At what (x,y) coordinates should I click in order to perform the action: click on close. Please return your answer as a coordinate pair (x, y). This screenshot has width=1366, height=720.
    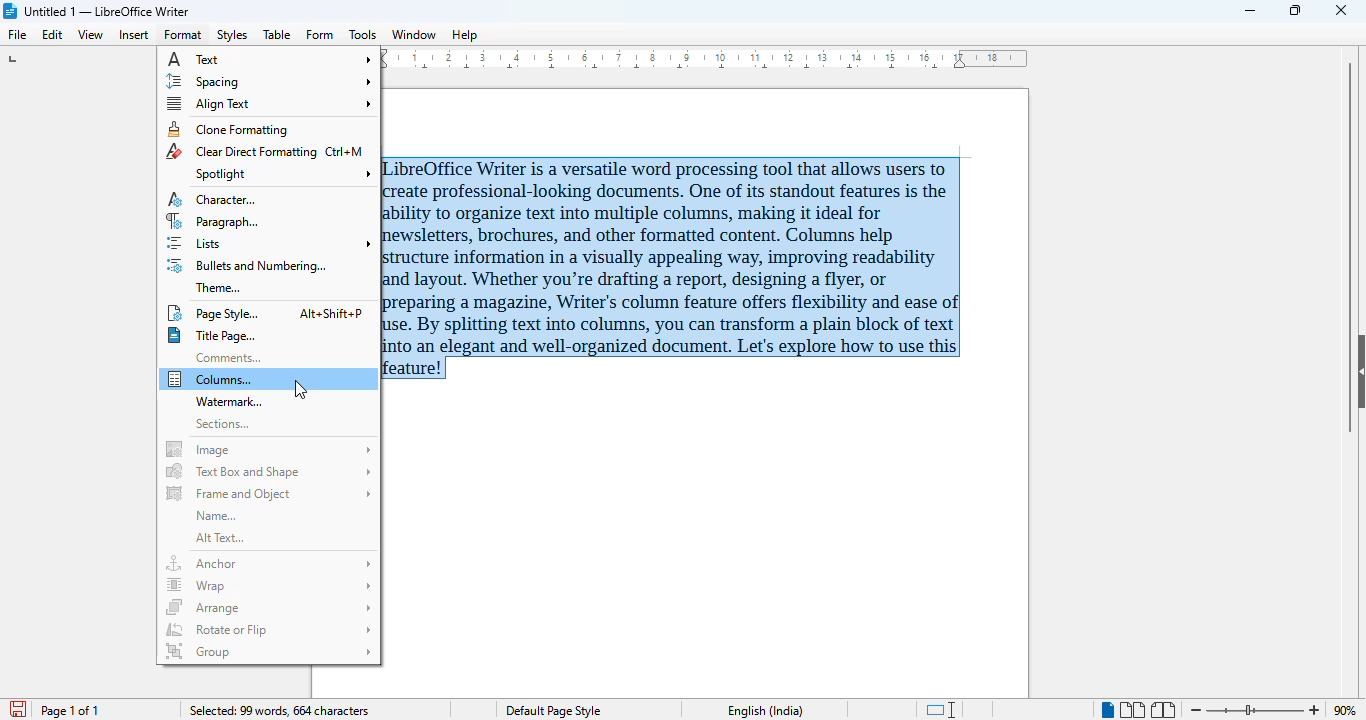
    Looking at the image, I should click on (1341, 10).